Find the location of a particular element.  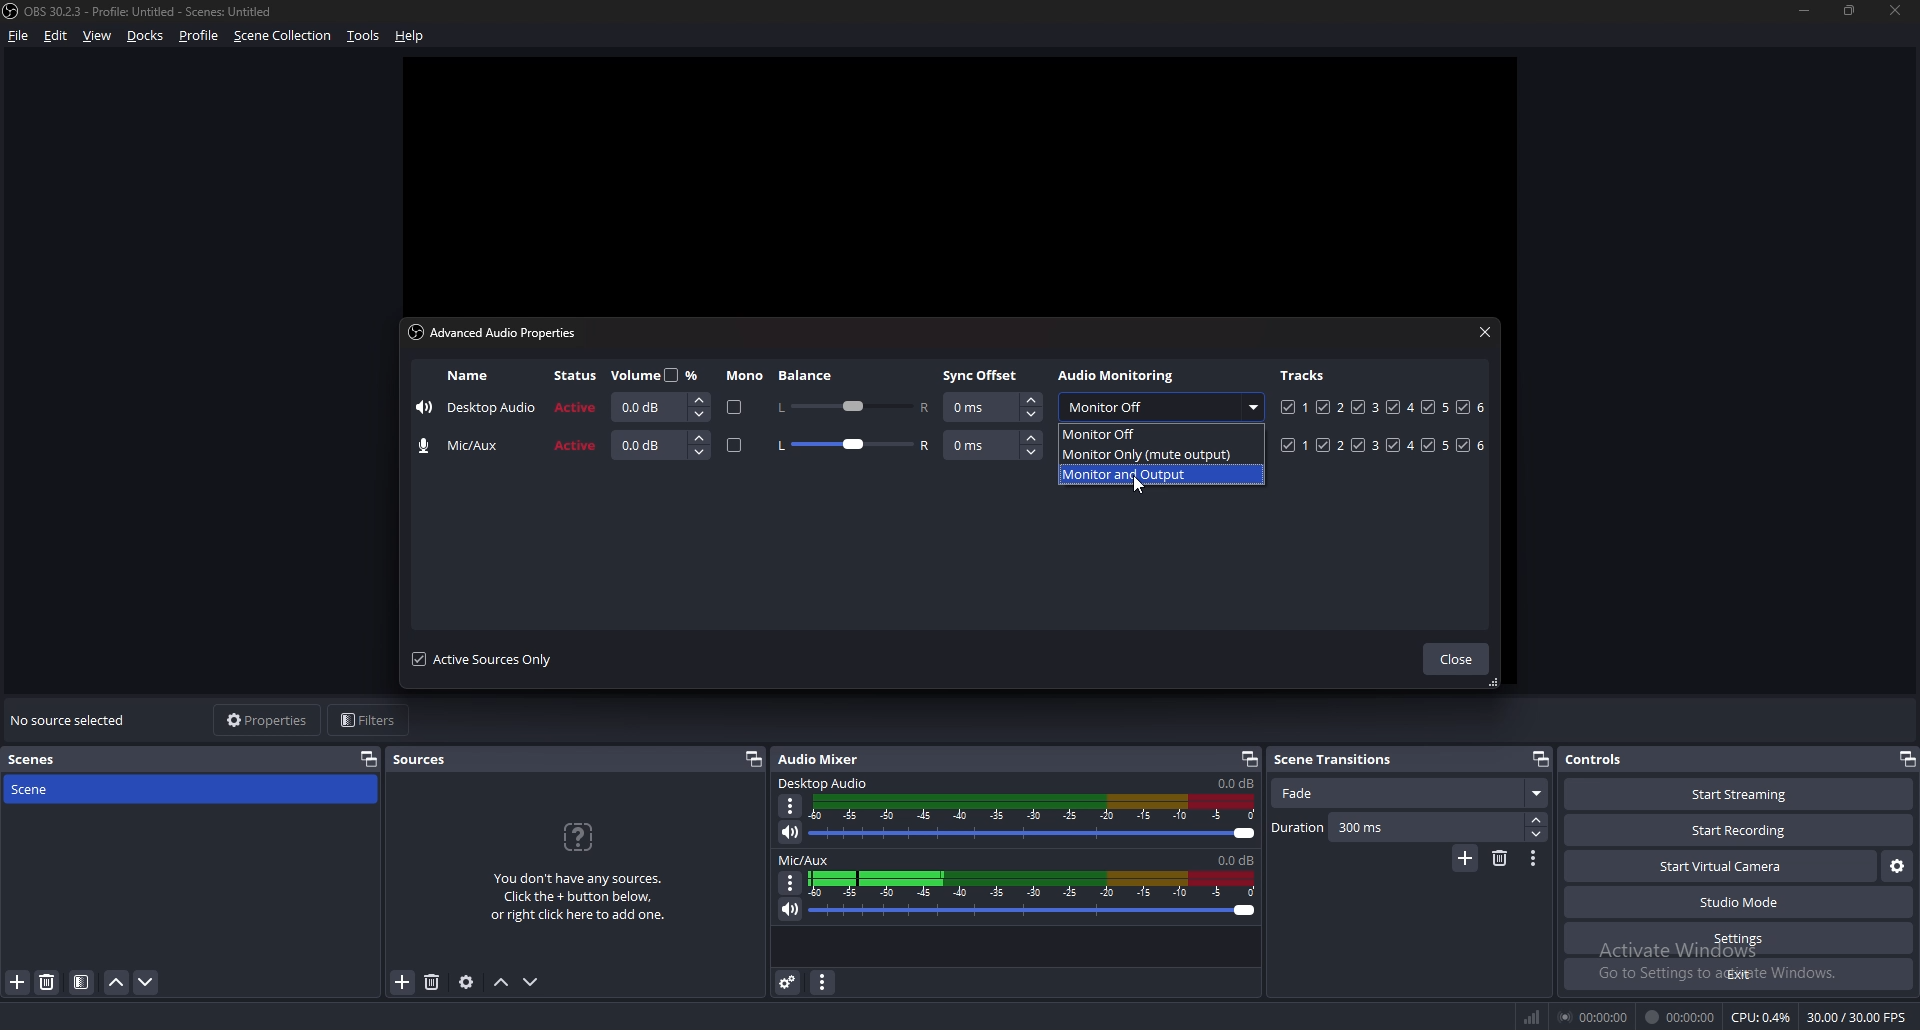

delete scene is located at coordinates (1502, 858).